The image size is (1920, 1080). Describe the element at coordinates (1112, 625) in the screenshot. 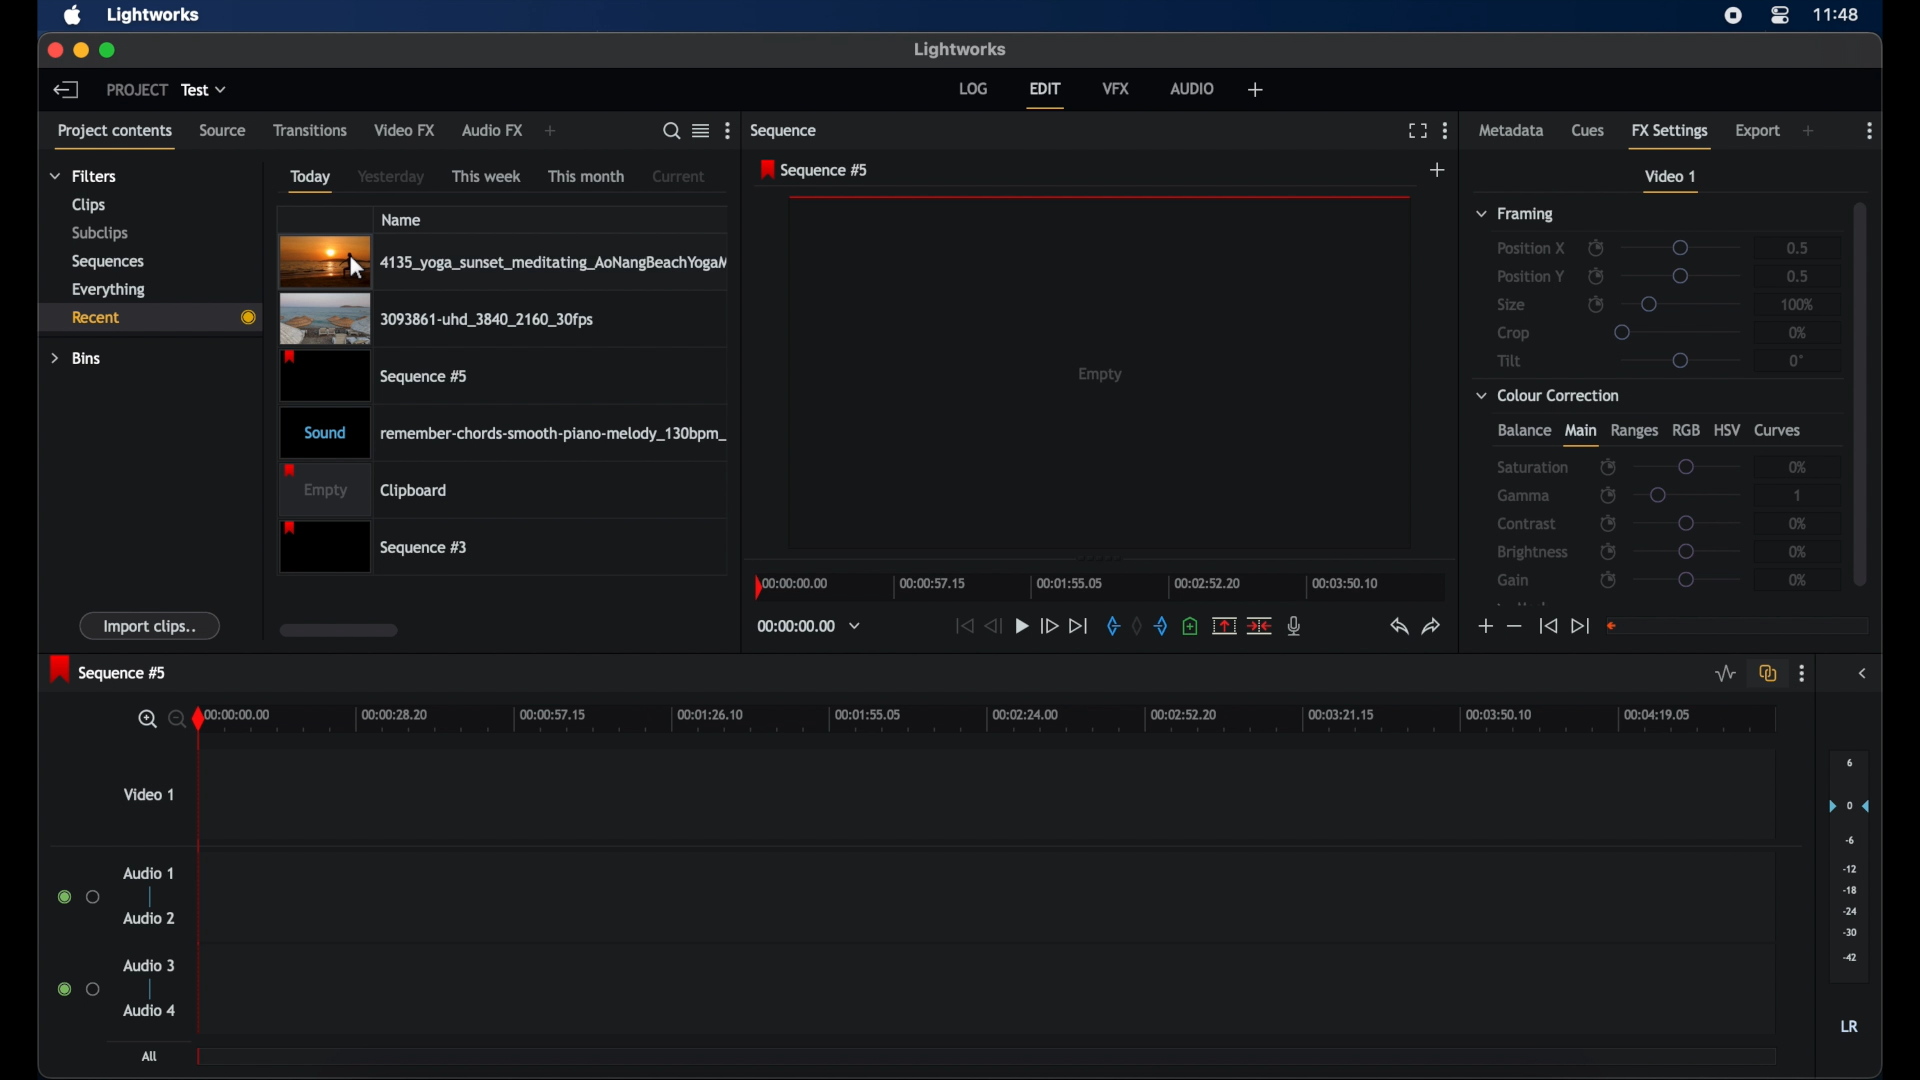

I see `in mark` at that location.